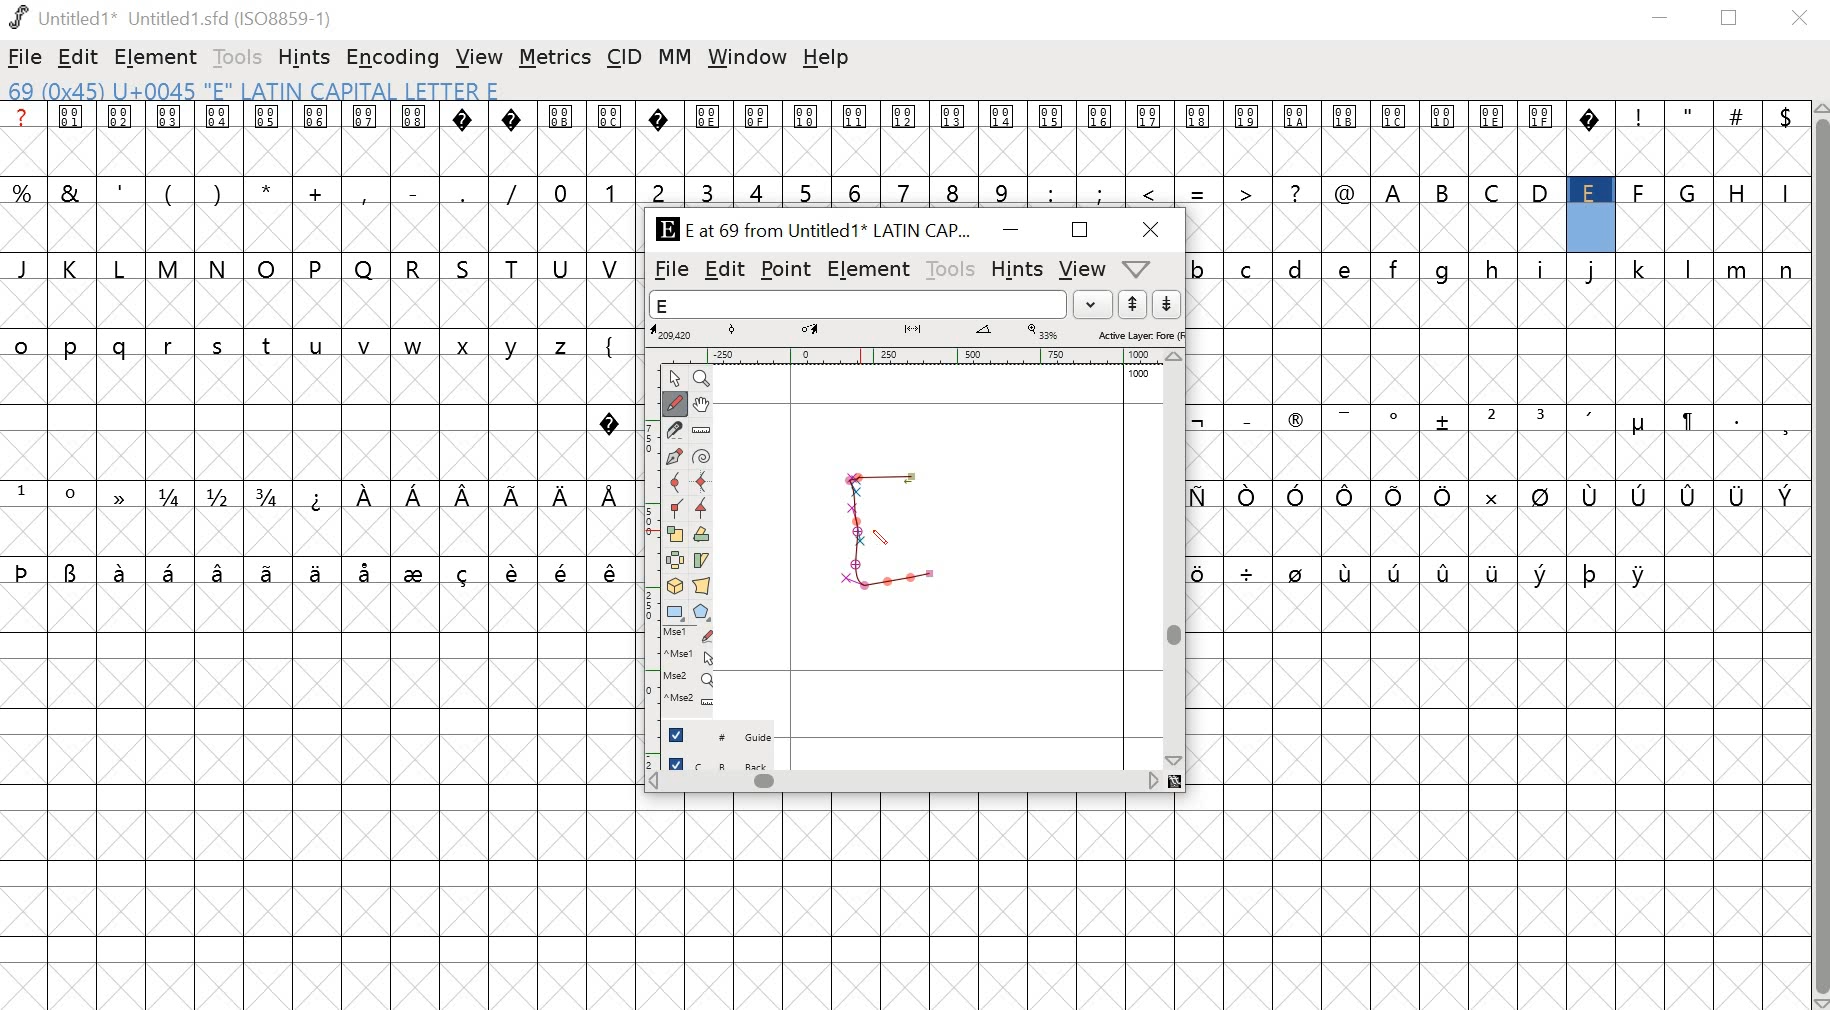 This screenshot has height=1010, width=1830. I want to click on special characters and symbols, so click(1501, 420).